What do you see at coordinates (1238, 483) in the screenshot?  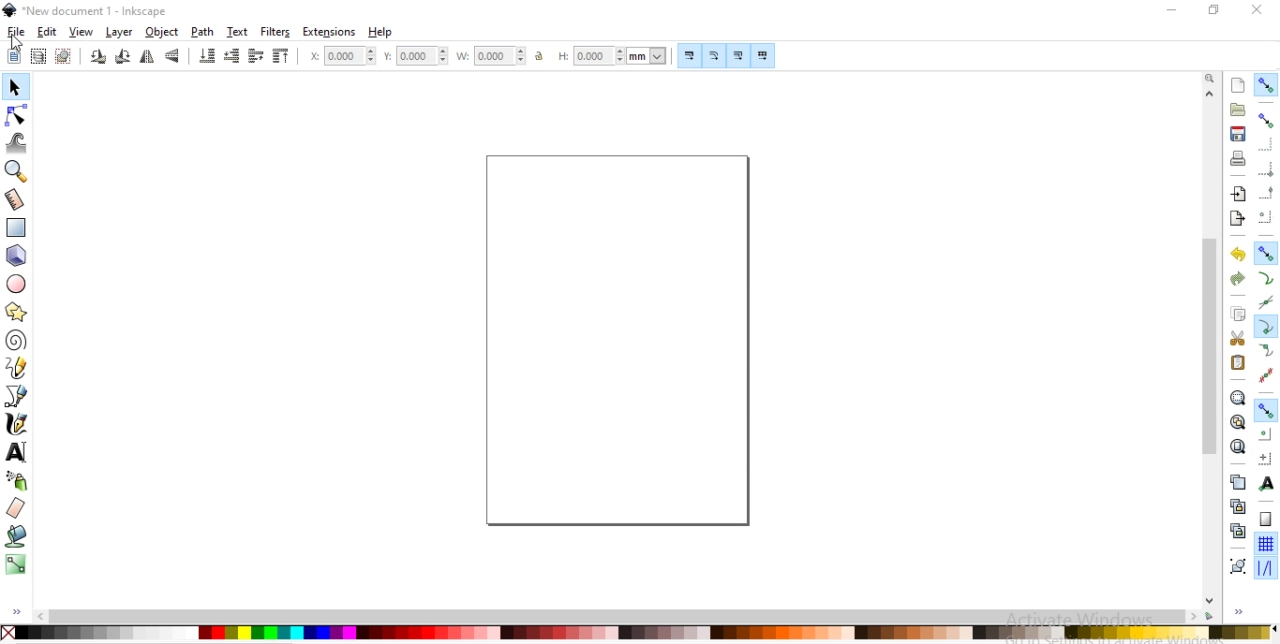 I see `create a duplicate` at bounding box center [1238, 483].